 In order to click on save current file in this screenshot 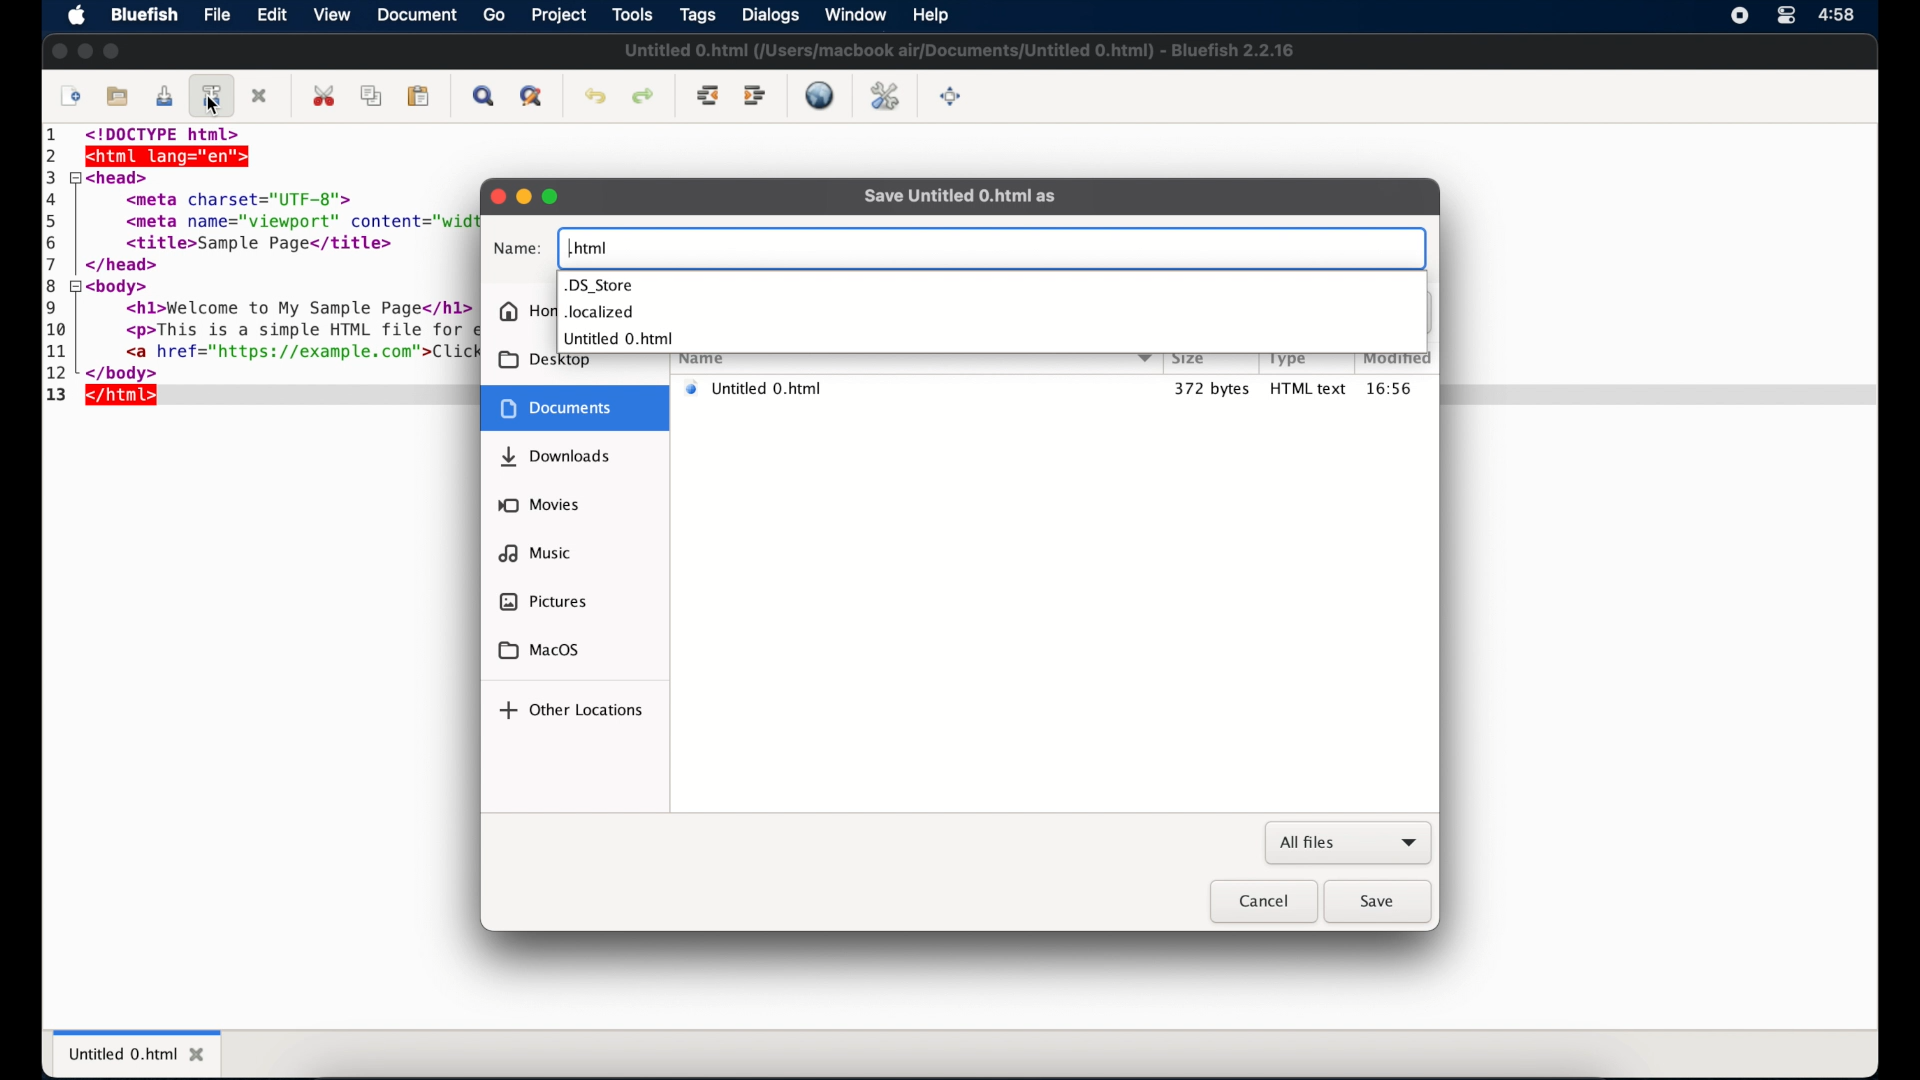, I will do `click(164, 96)`.